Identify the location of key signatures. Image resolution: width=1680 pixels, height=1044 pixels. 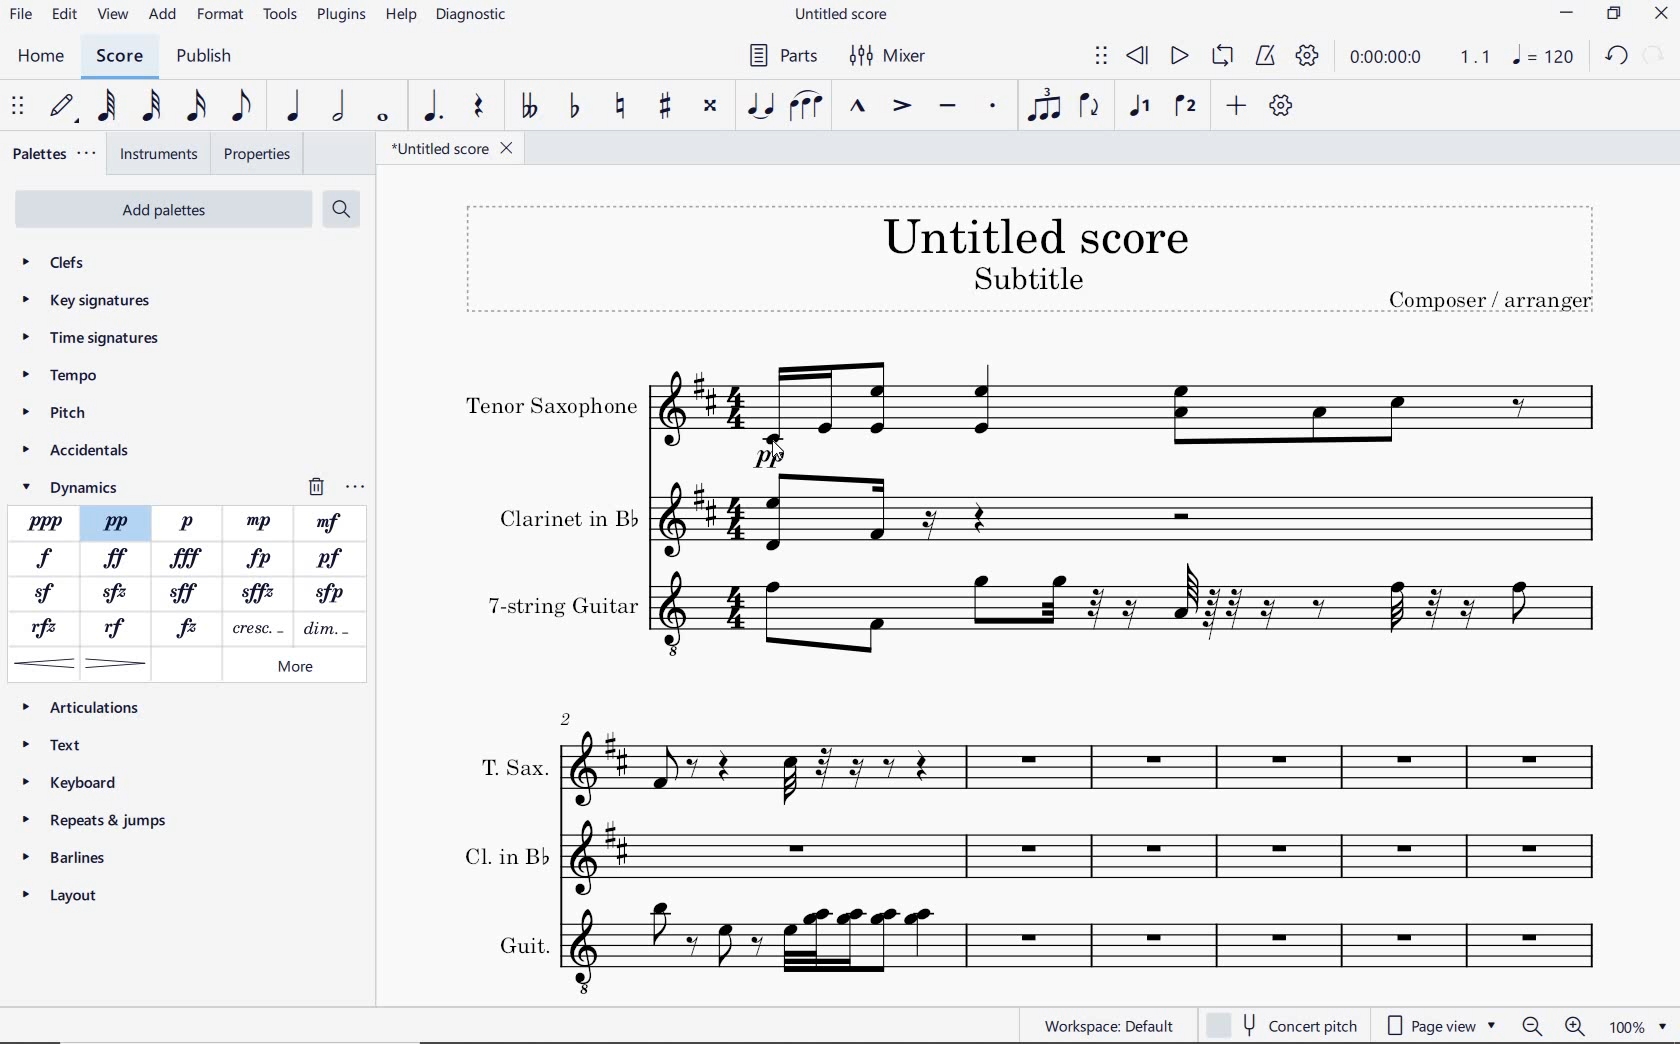
(86, 303).